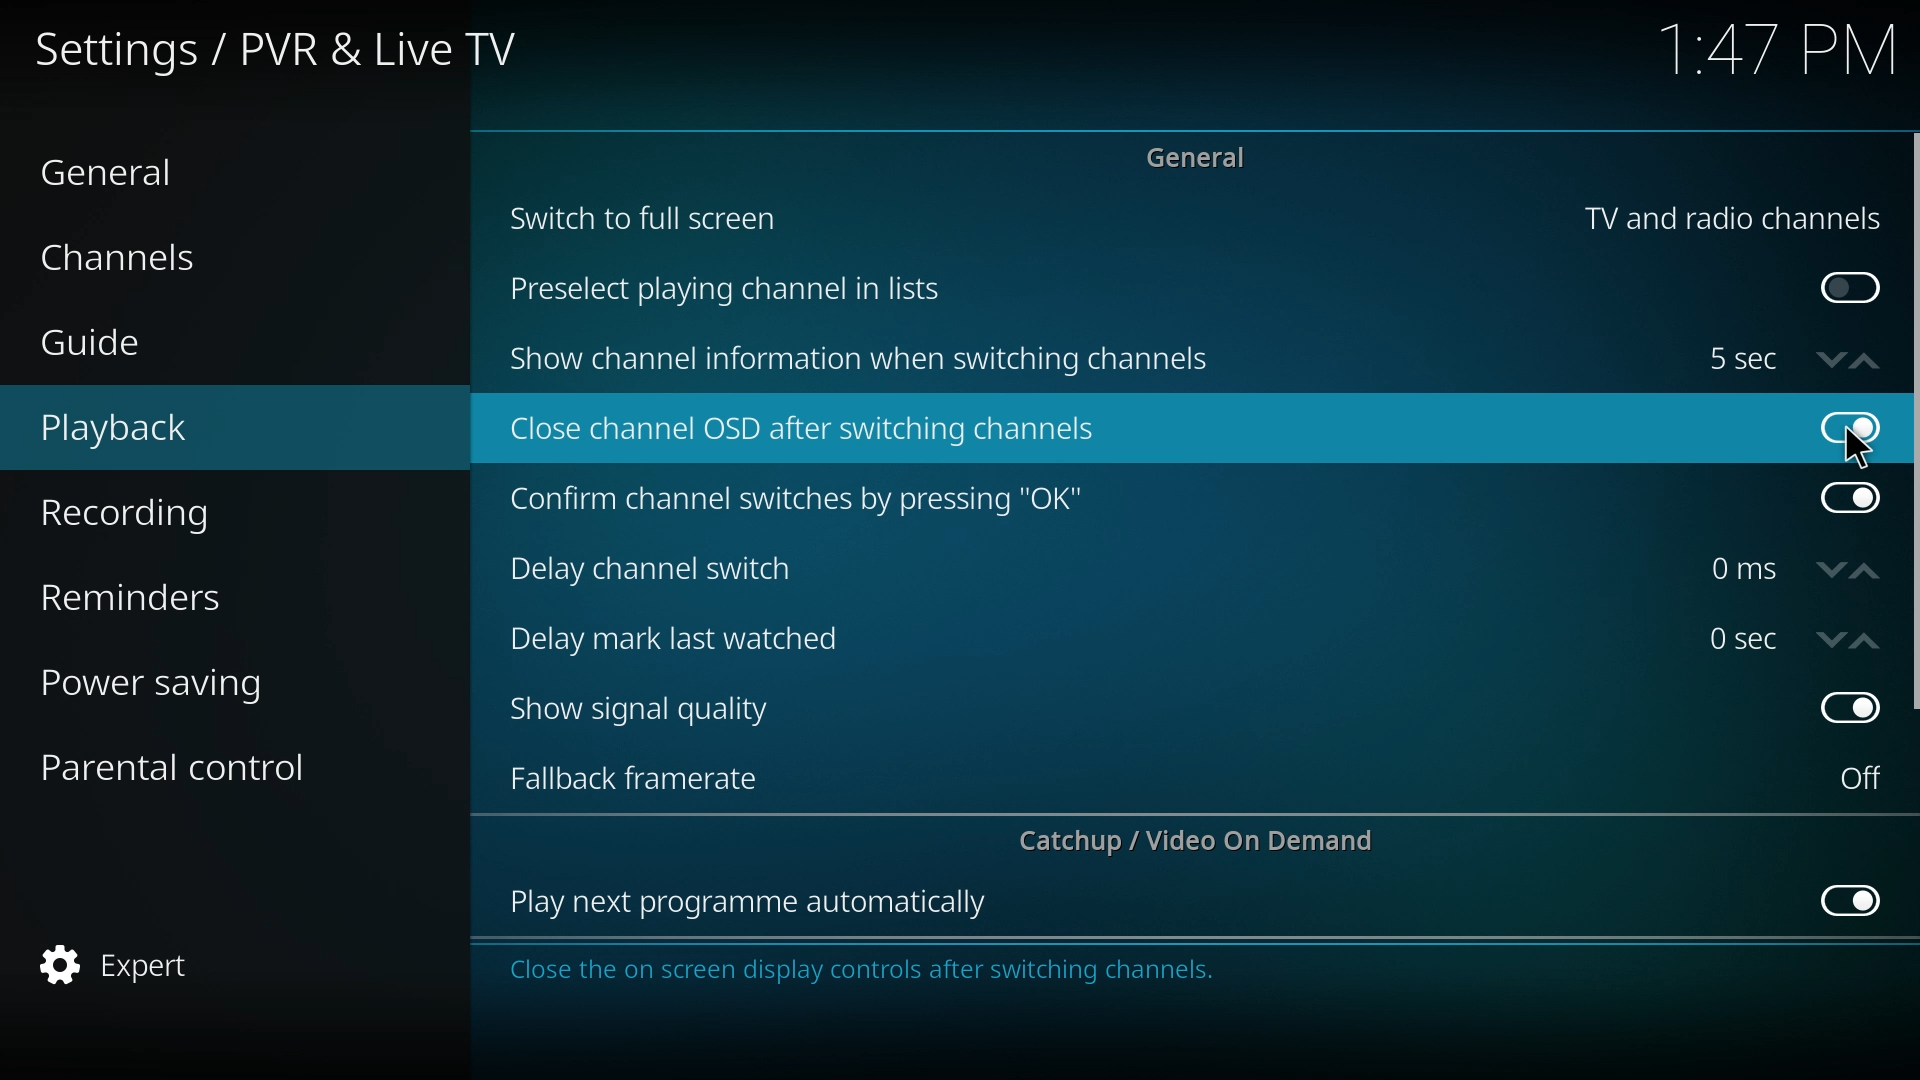  I want to click on decrease time, so click(1833, 571).